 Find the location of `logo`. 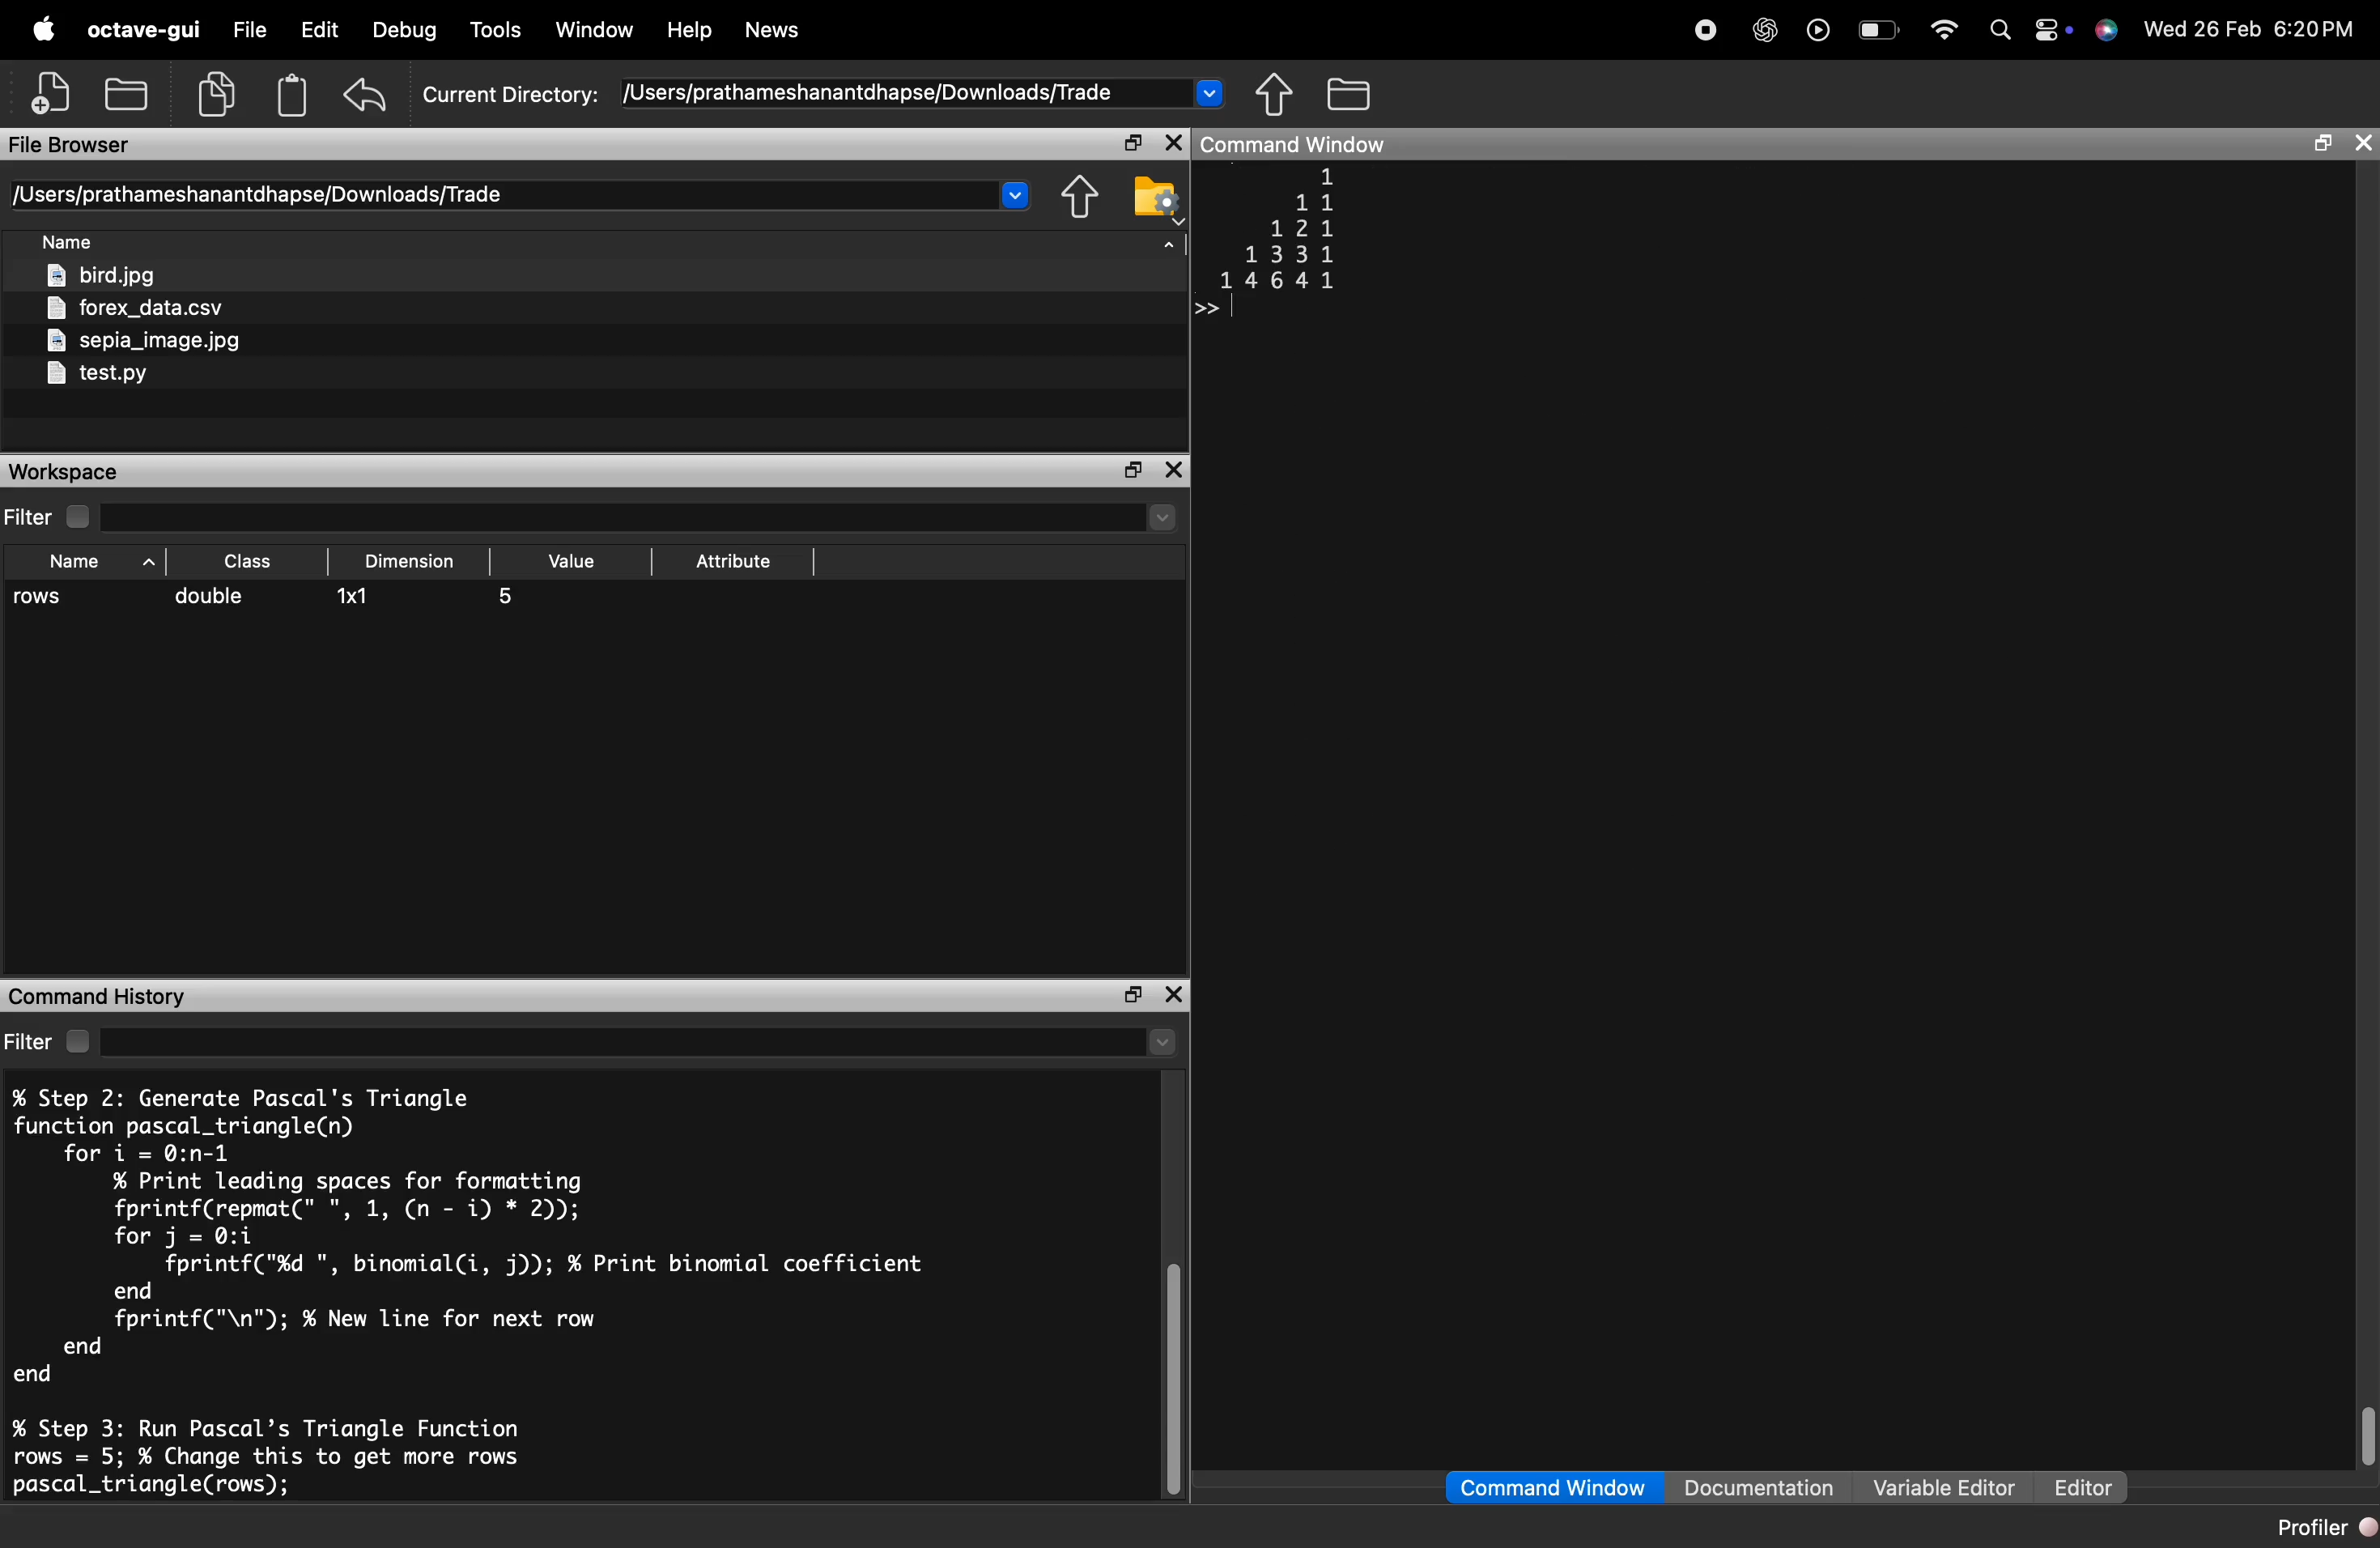

logo is located at coordinates (2107, 30).